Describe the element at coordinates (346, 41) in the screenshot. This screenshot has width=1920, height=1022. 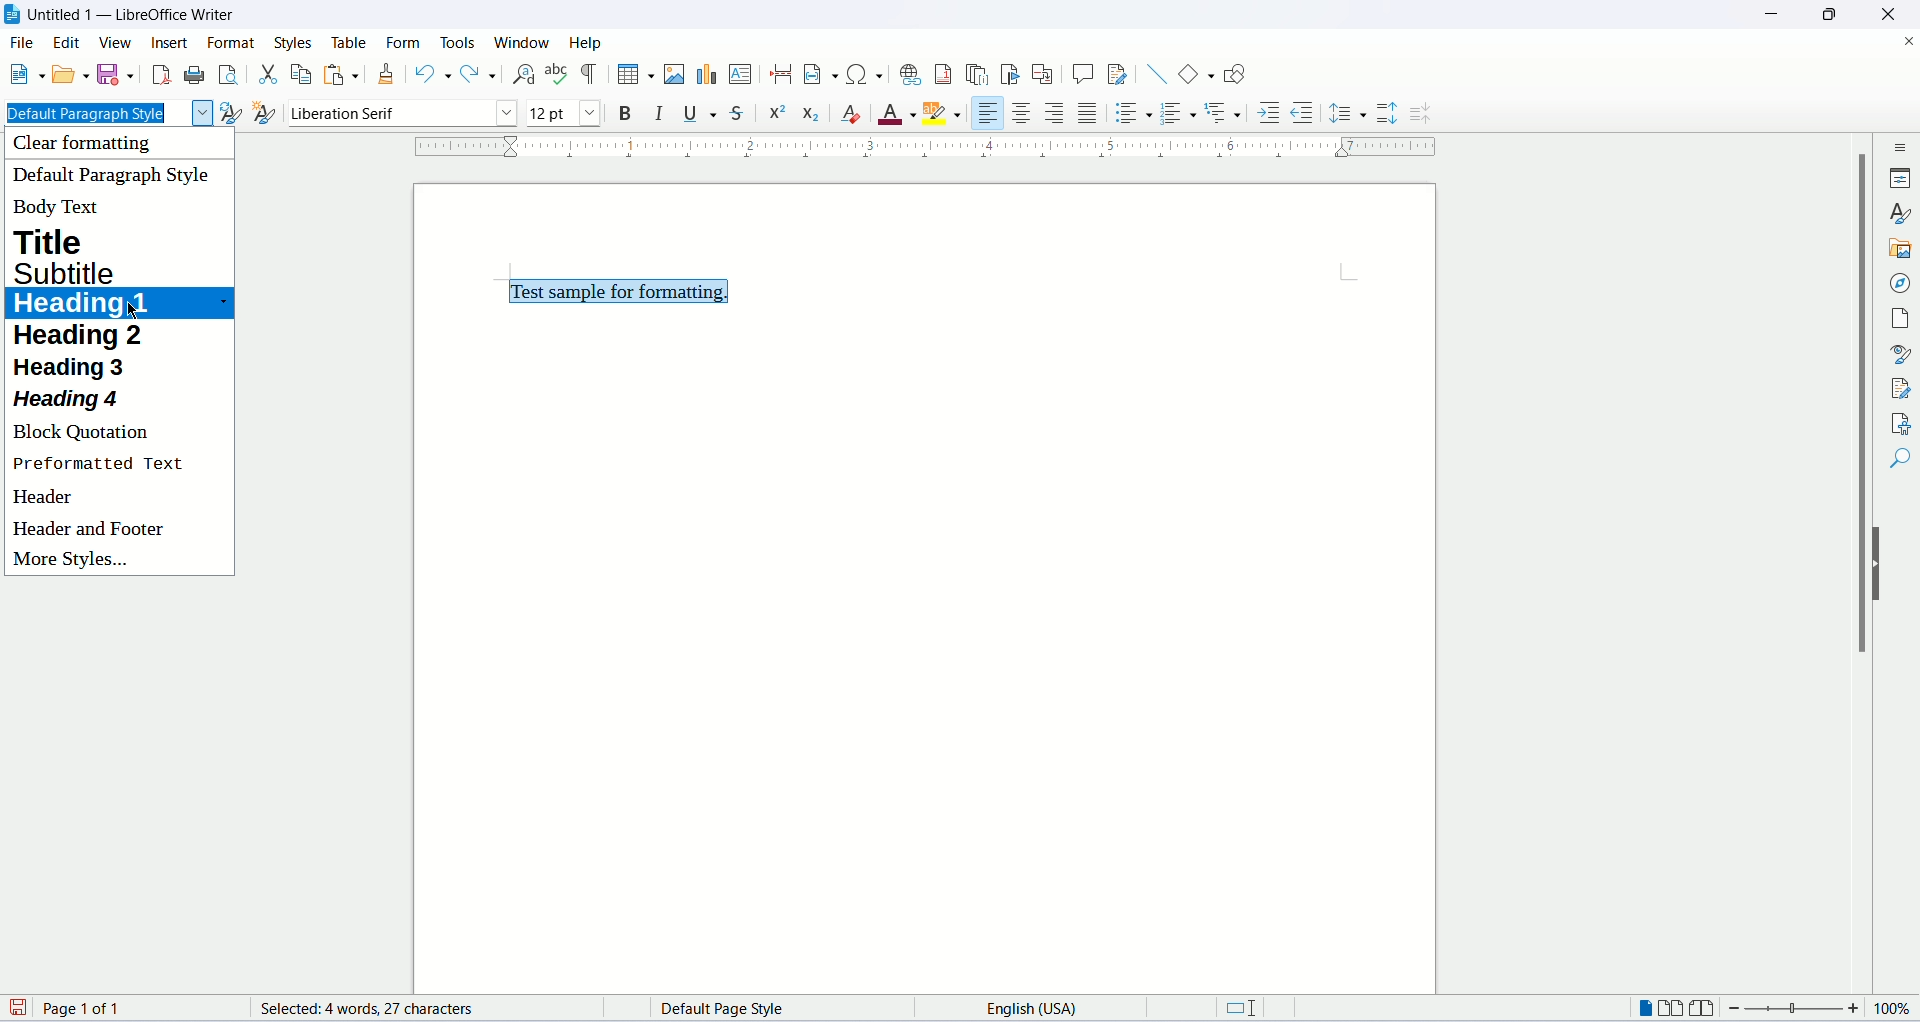
I see `table` at that location.